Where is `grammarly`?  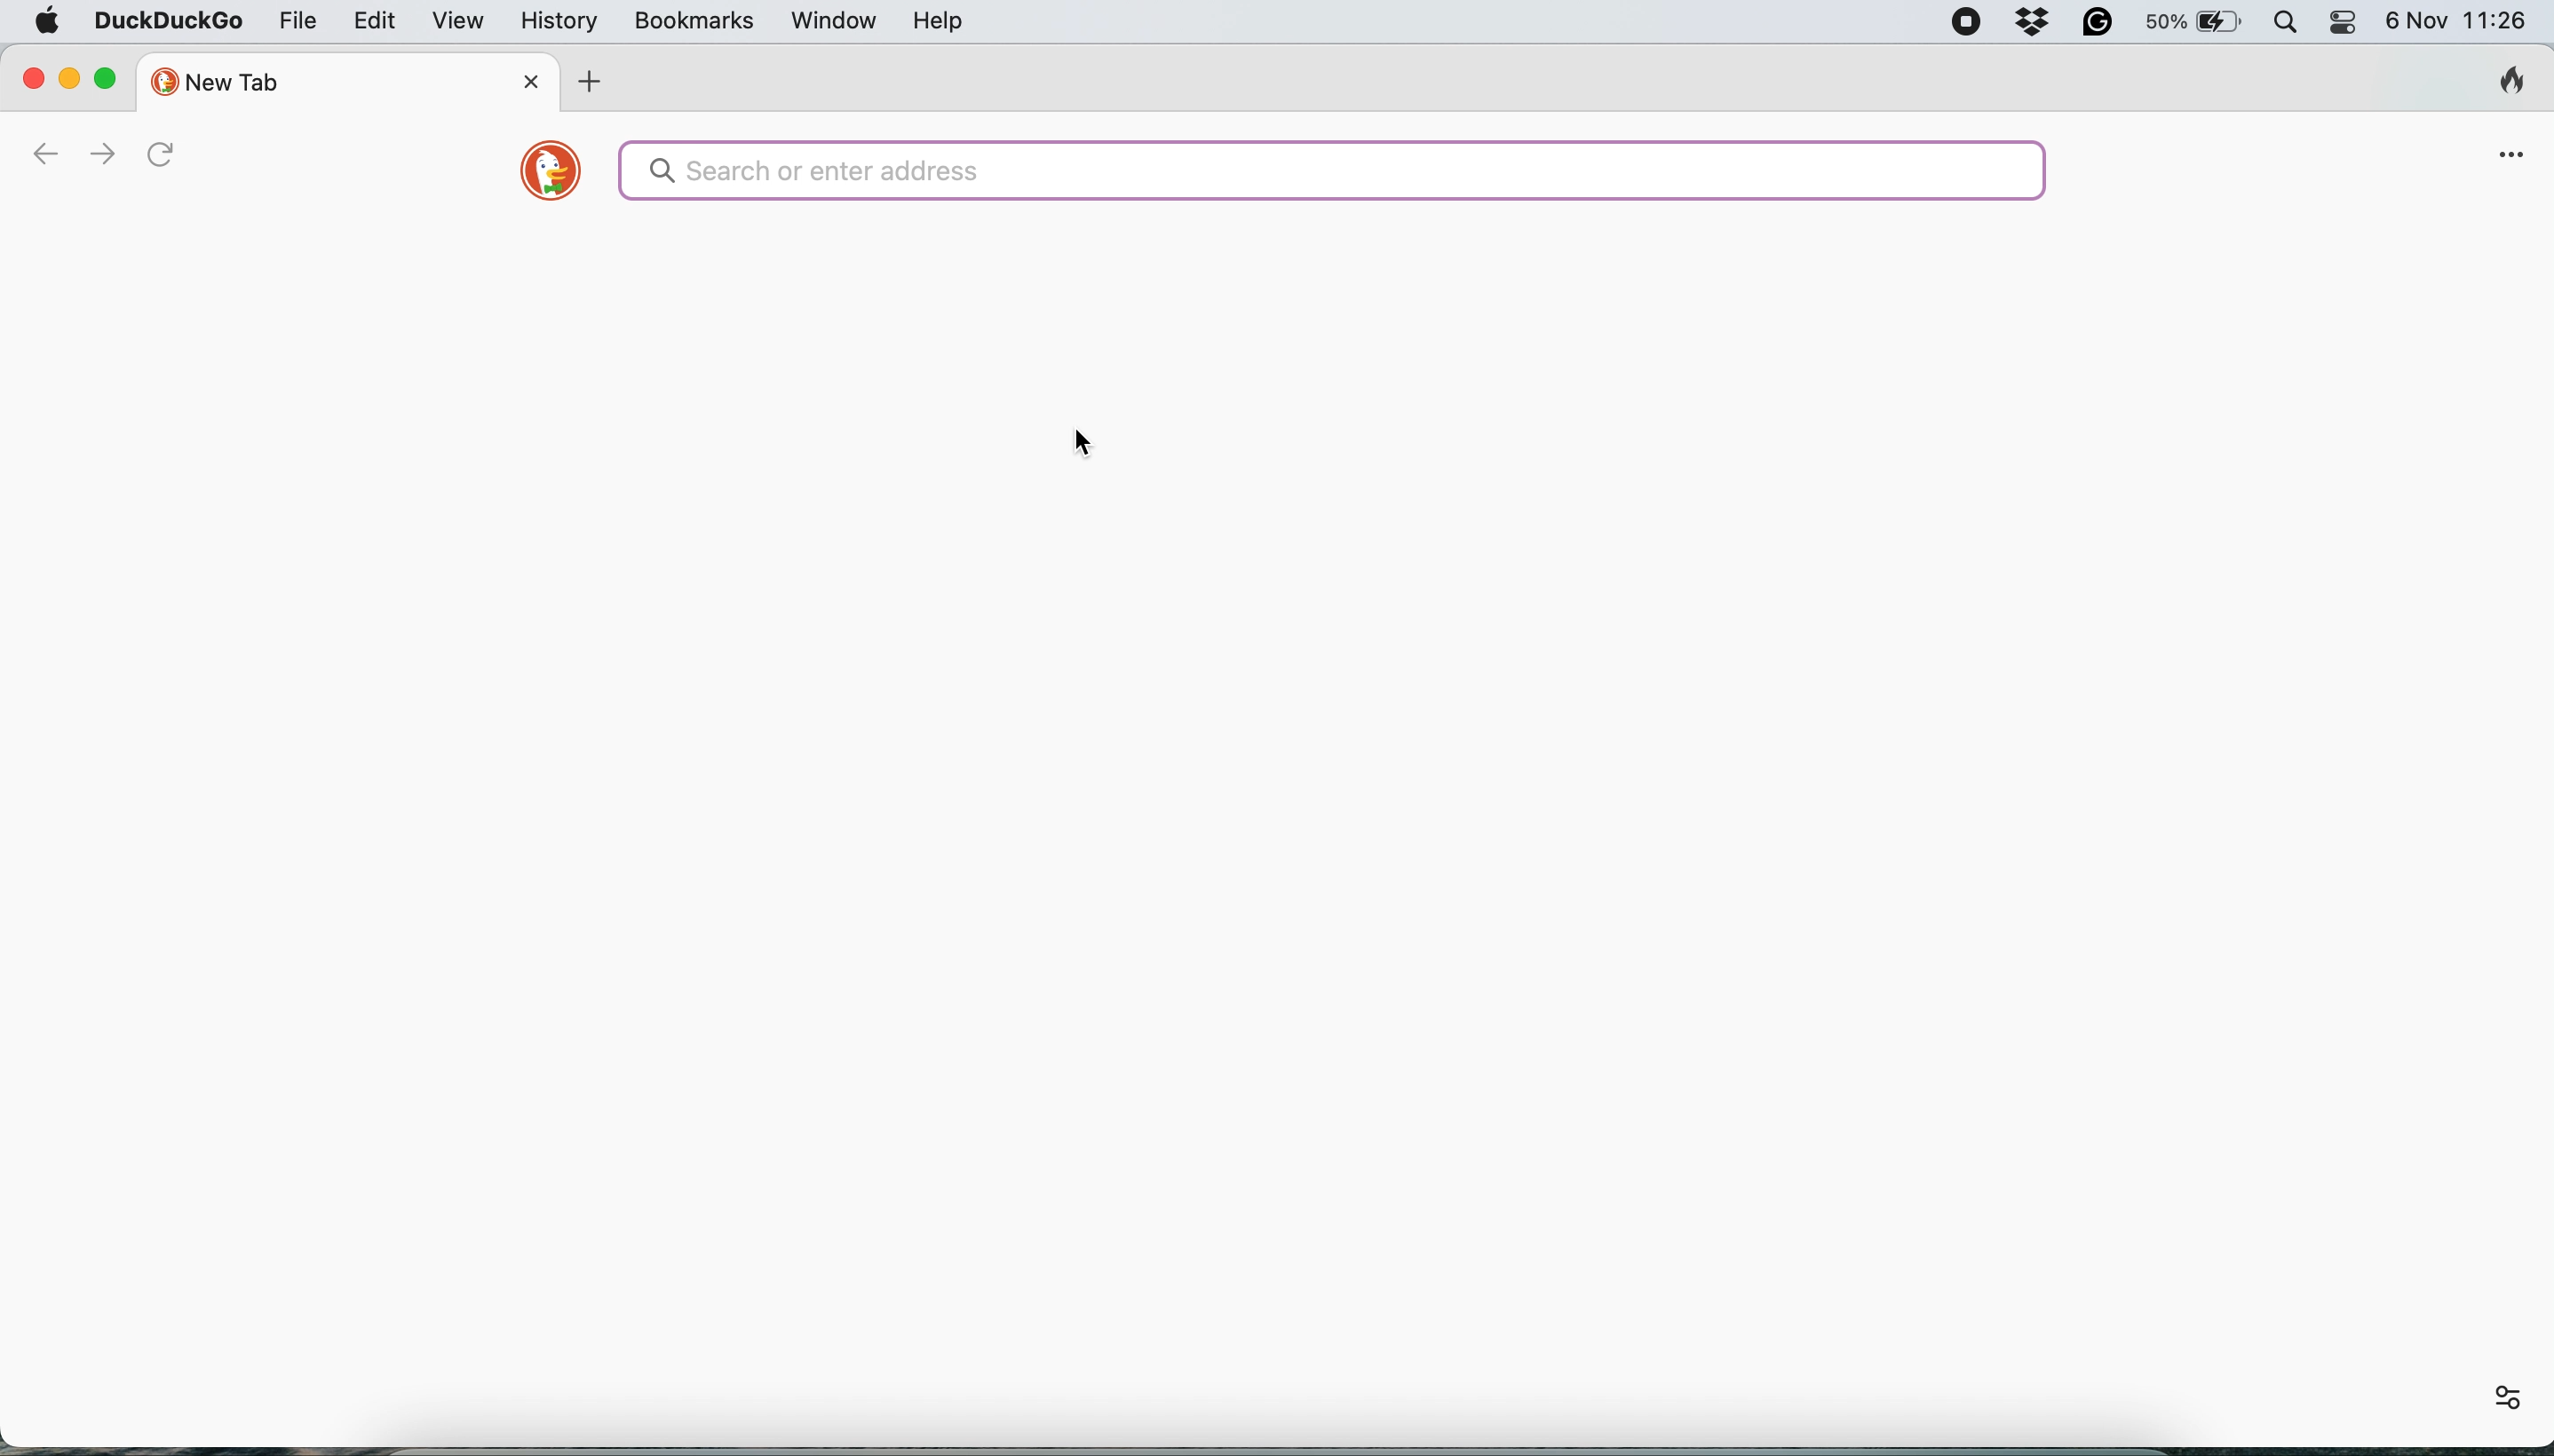
grammarly is located at coordinates (2088, 24).